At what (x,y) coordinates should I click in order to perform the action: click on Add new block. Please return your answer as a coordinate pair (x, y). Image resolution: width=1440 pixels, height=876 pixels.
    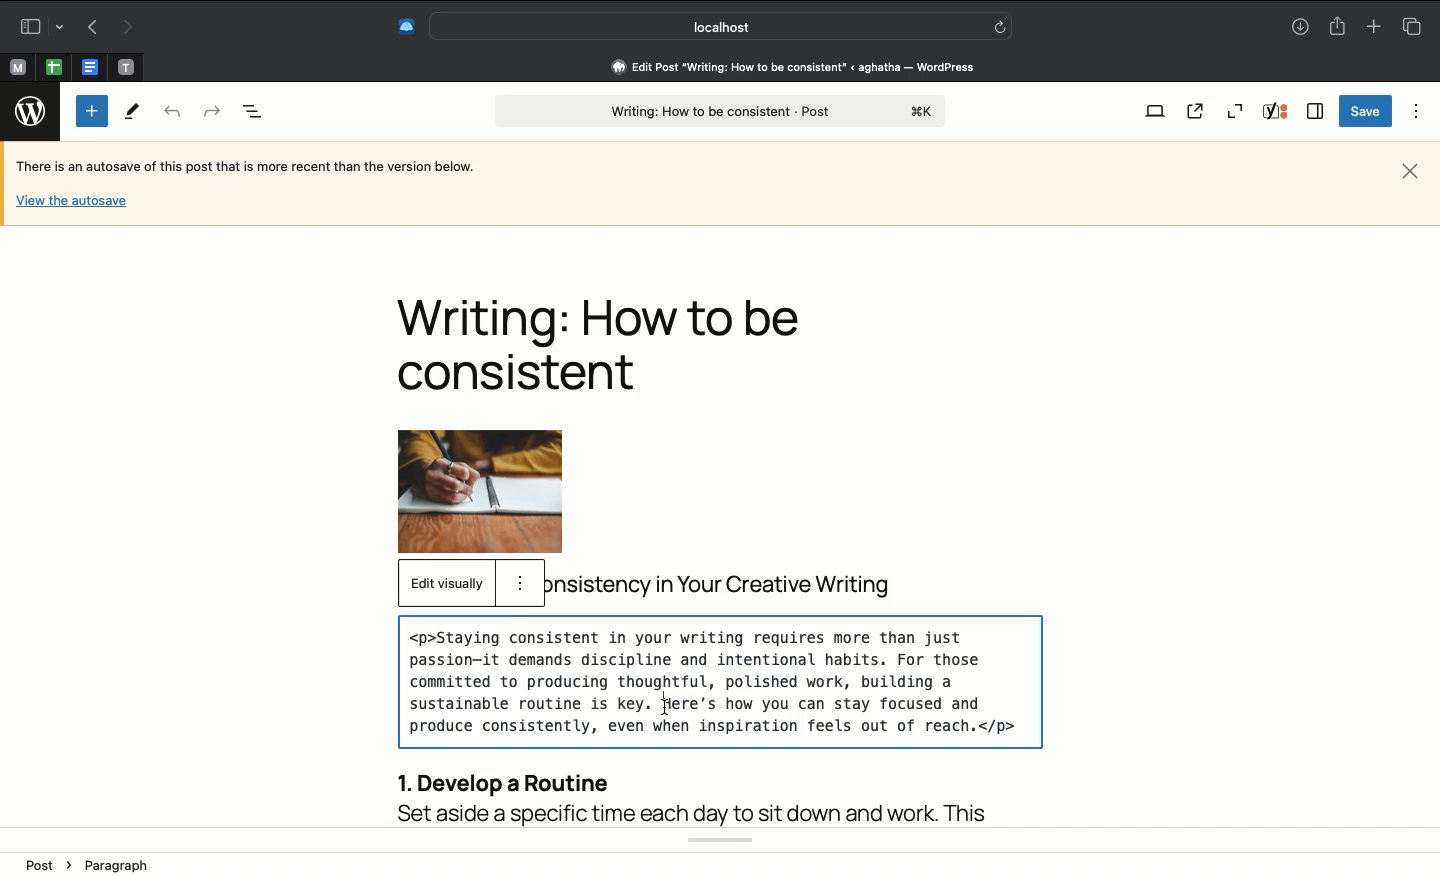
    Looking at the image, I should click on (92, 111).